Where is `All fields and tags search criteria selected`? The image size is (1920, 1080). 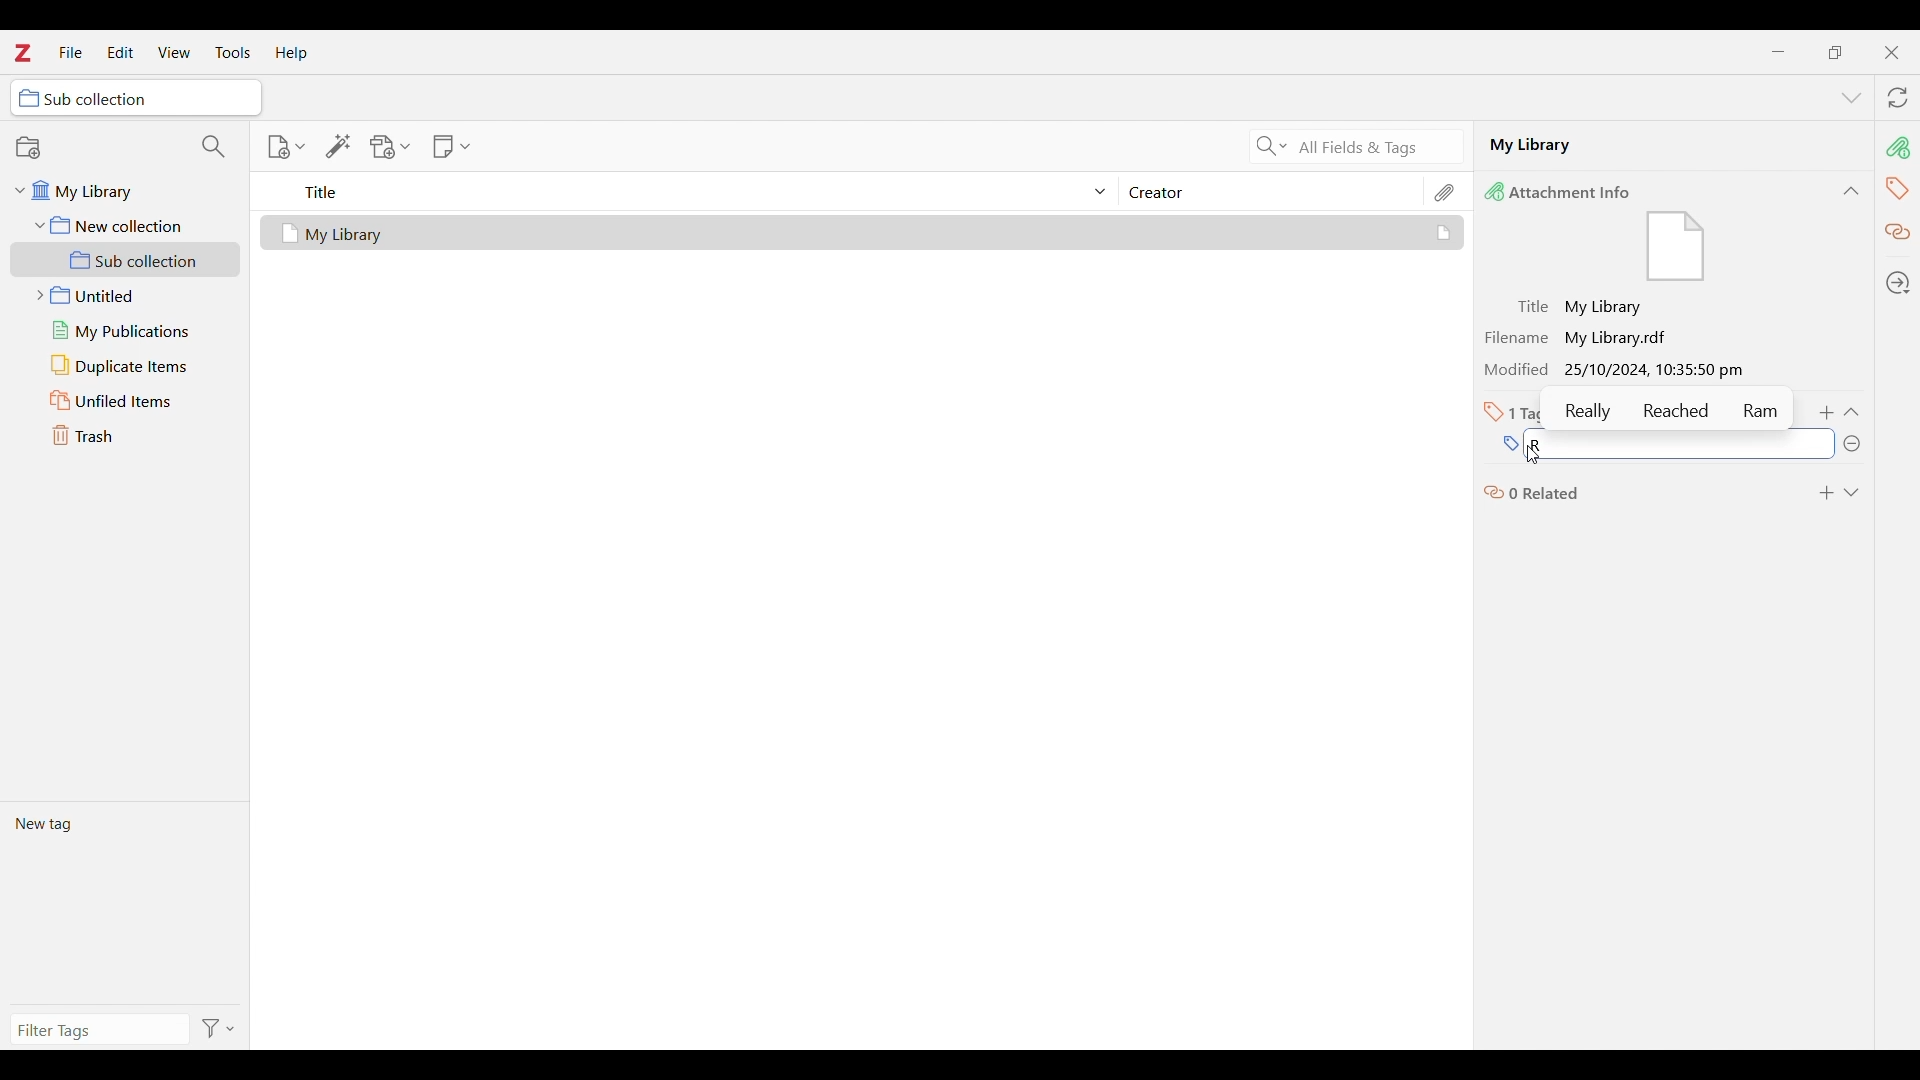
All fields and tags search criteria selected is located at coordinates (1375, 148).